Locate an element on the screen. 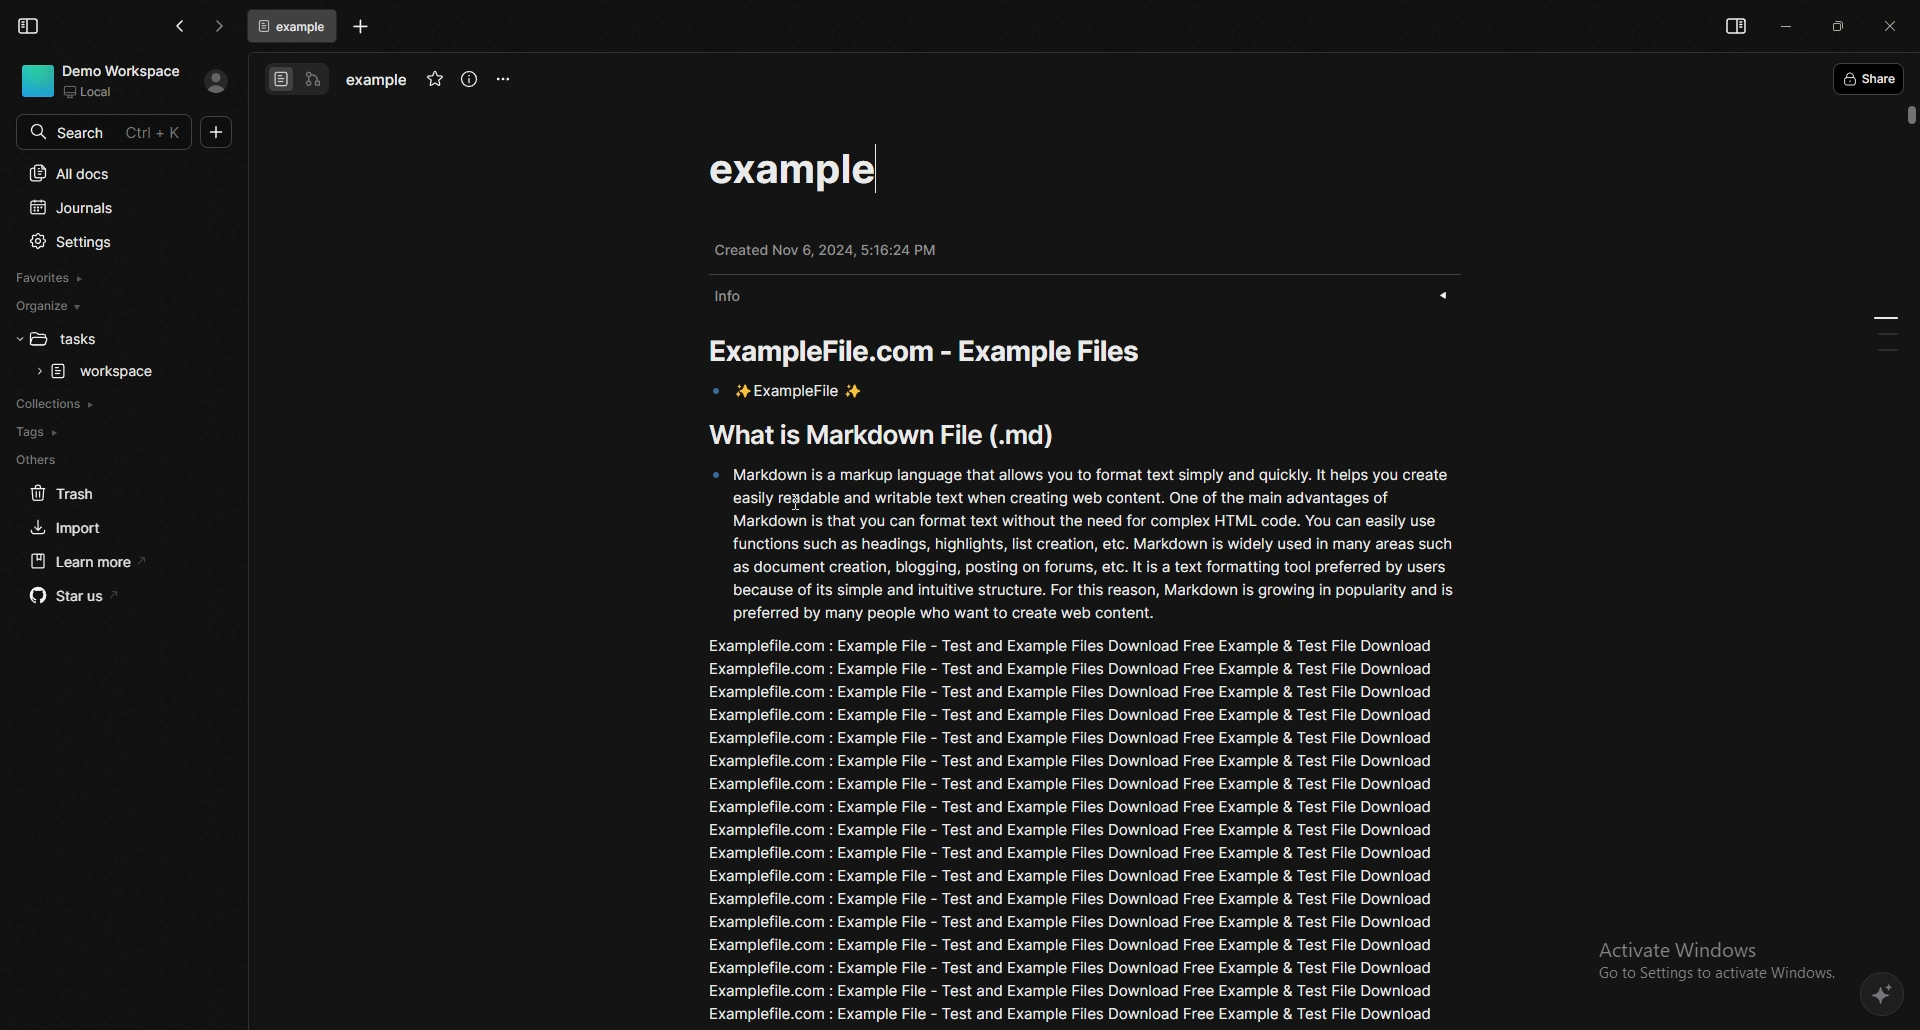  resize is located at coordinates (1839, 27).